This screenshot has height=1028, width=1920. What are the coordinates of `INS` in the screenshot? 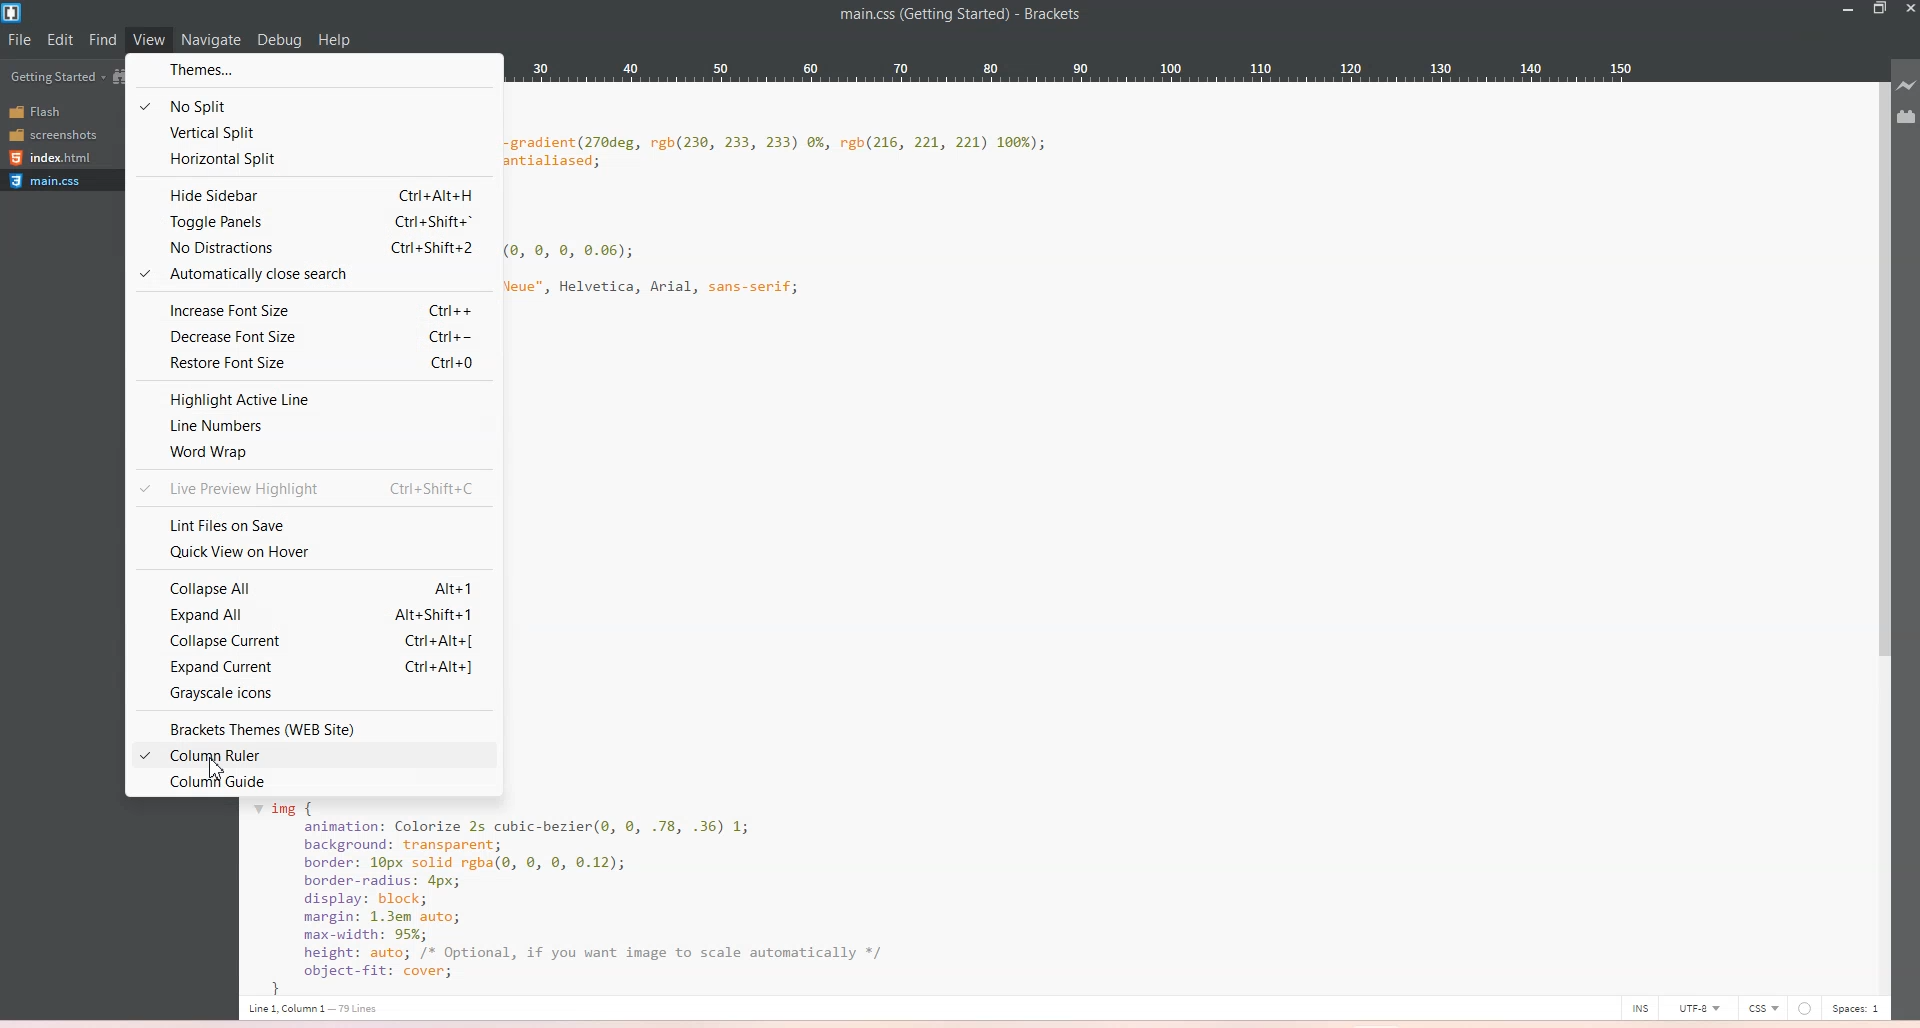 It's located at (1639, 1007).